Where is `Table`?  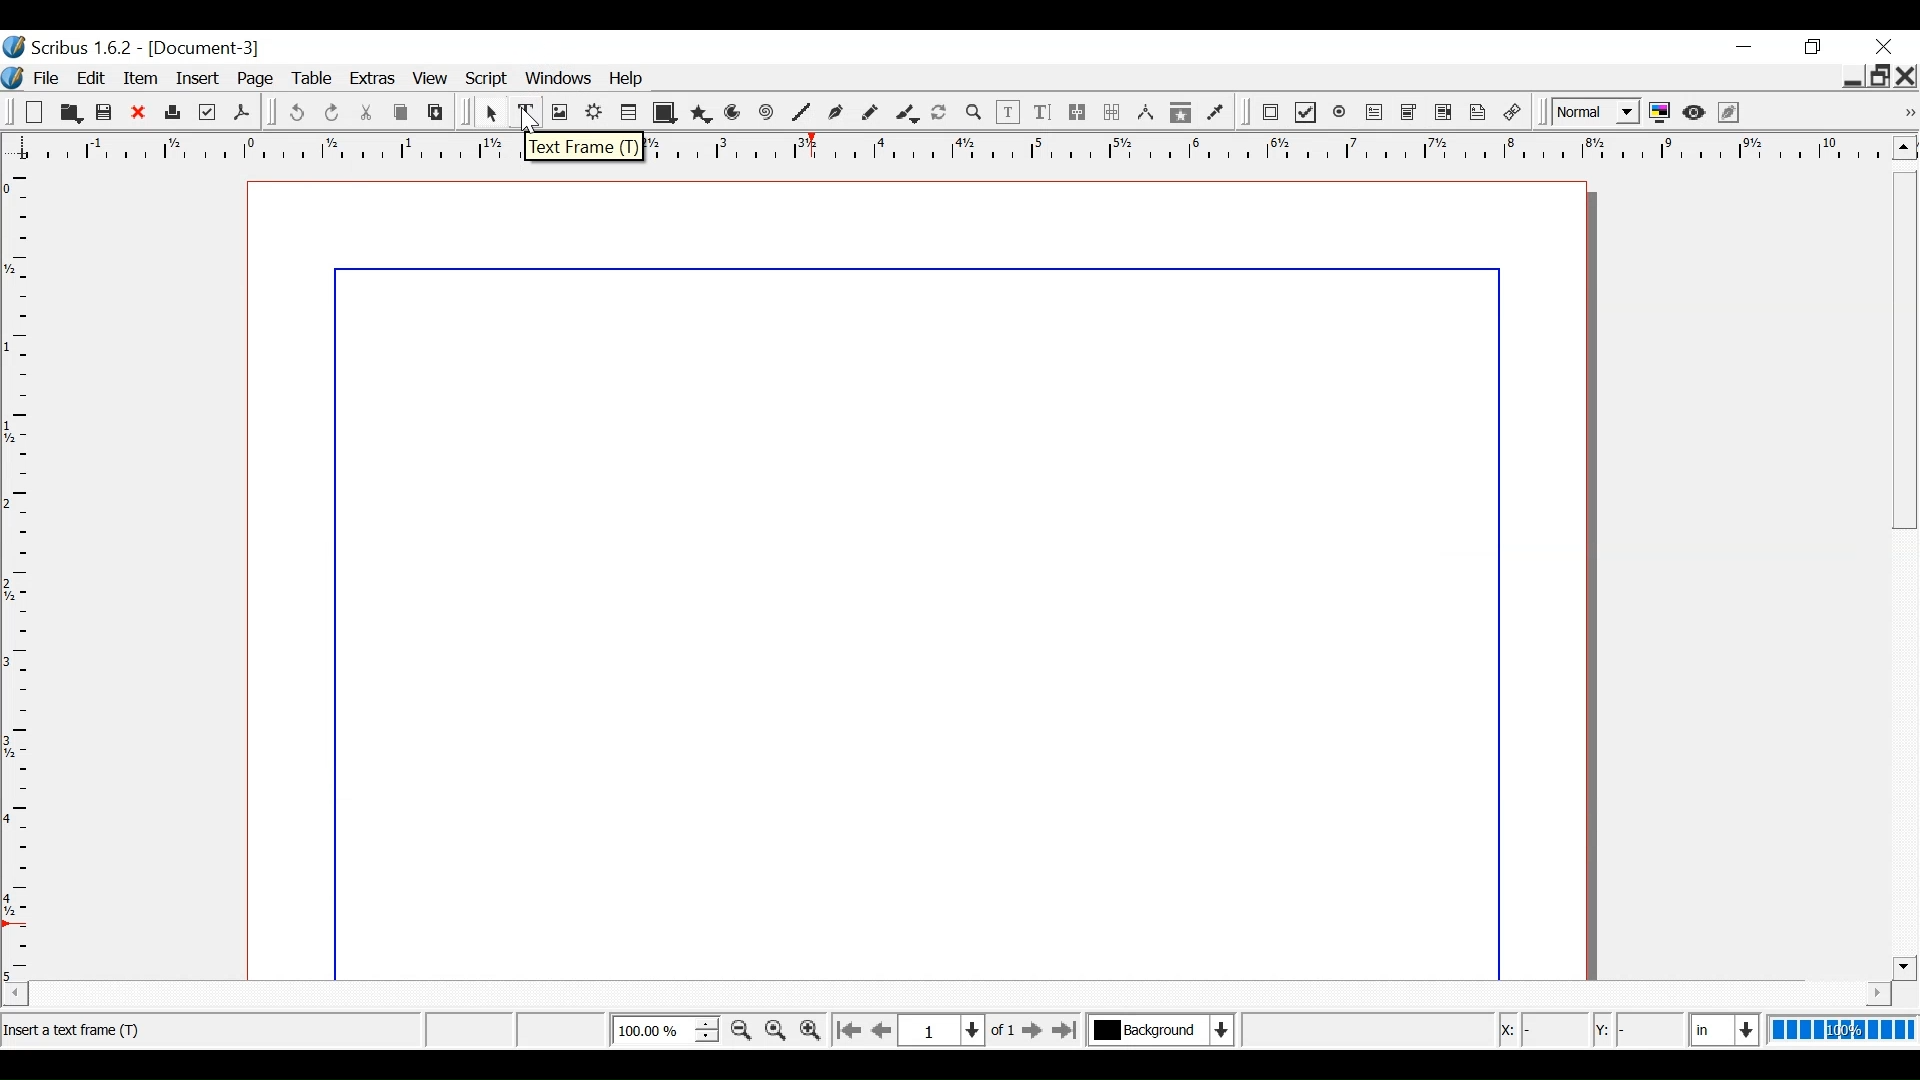
Table is located at coordinates (313, 79).